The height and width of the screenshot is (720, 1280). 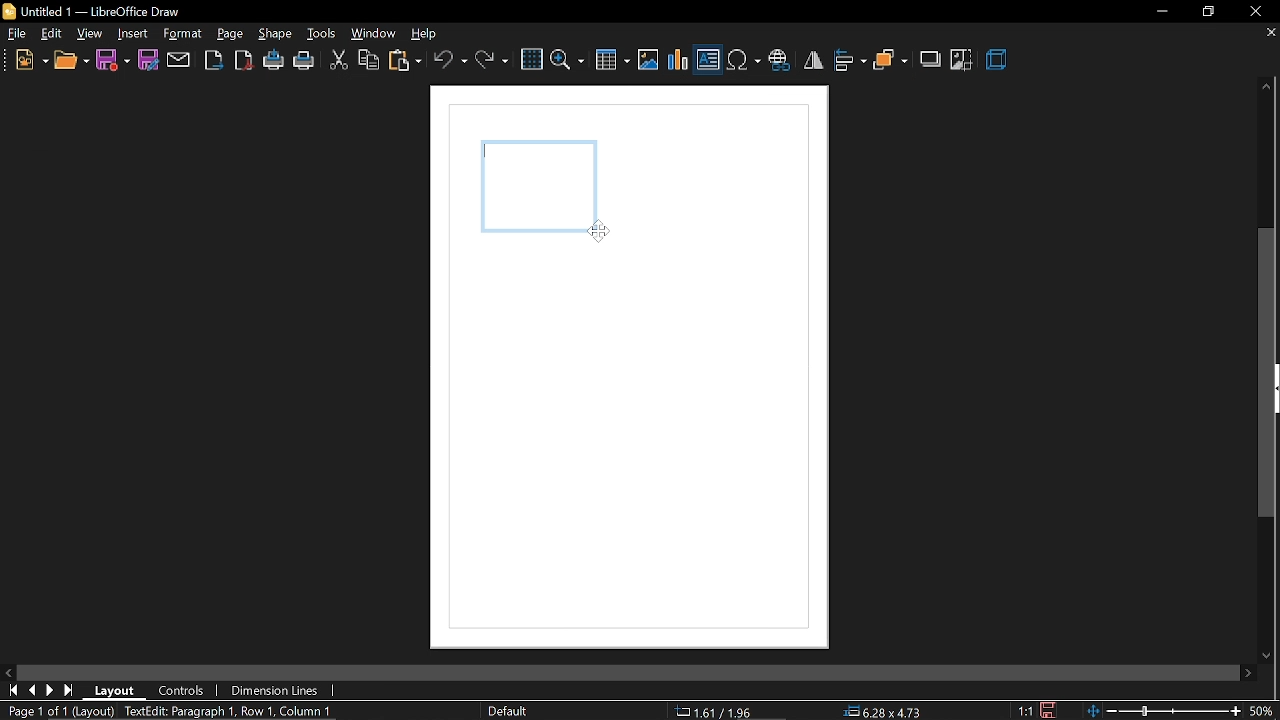 What do you see at coordinates (276, 691) in the screenshot?
I see `dimension lines` at bounding box center [276, 691].